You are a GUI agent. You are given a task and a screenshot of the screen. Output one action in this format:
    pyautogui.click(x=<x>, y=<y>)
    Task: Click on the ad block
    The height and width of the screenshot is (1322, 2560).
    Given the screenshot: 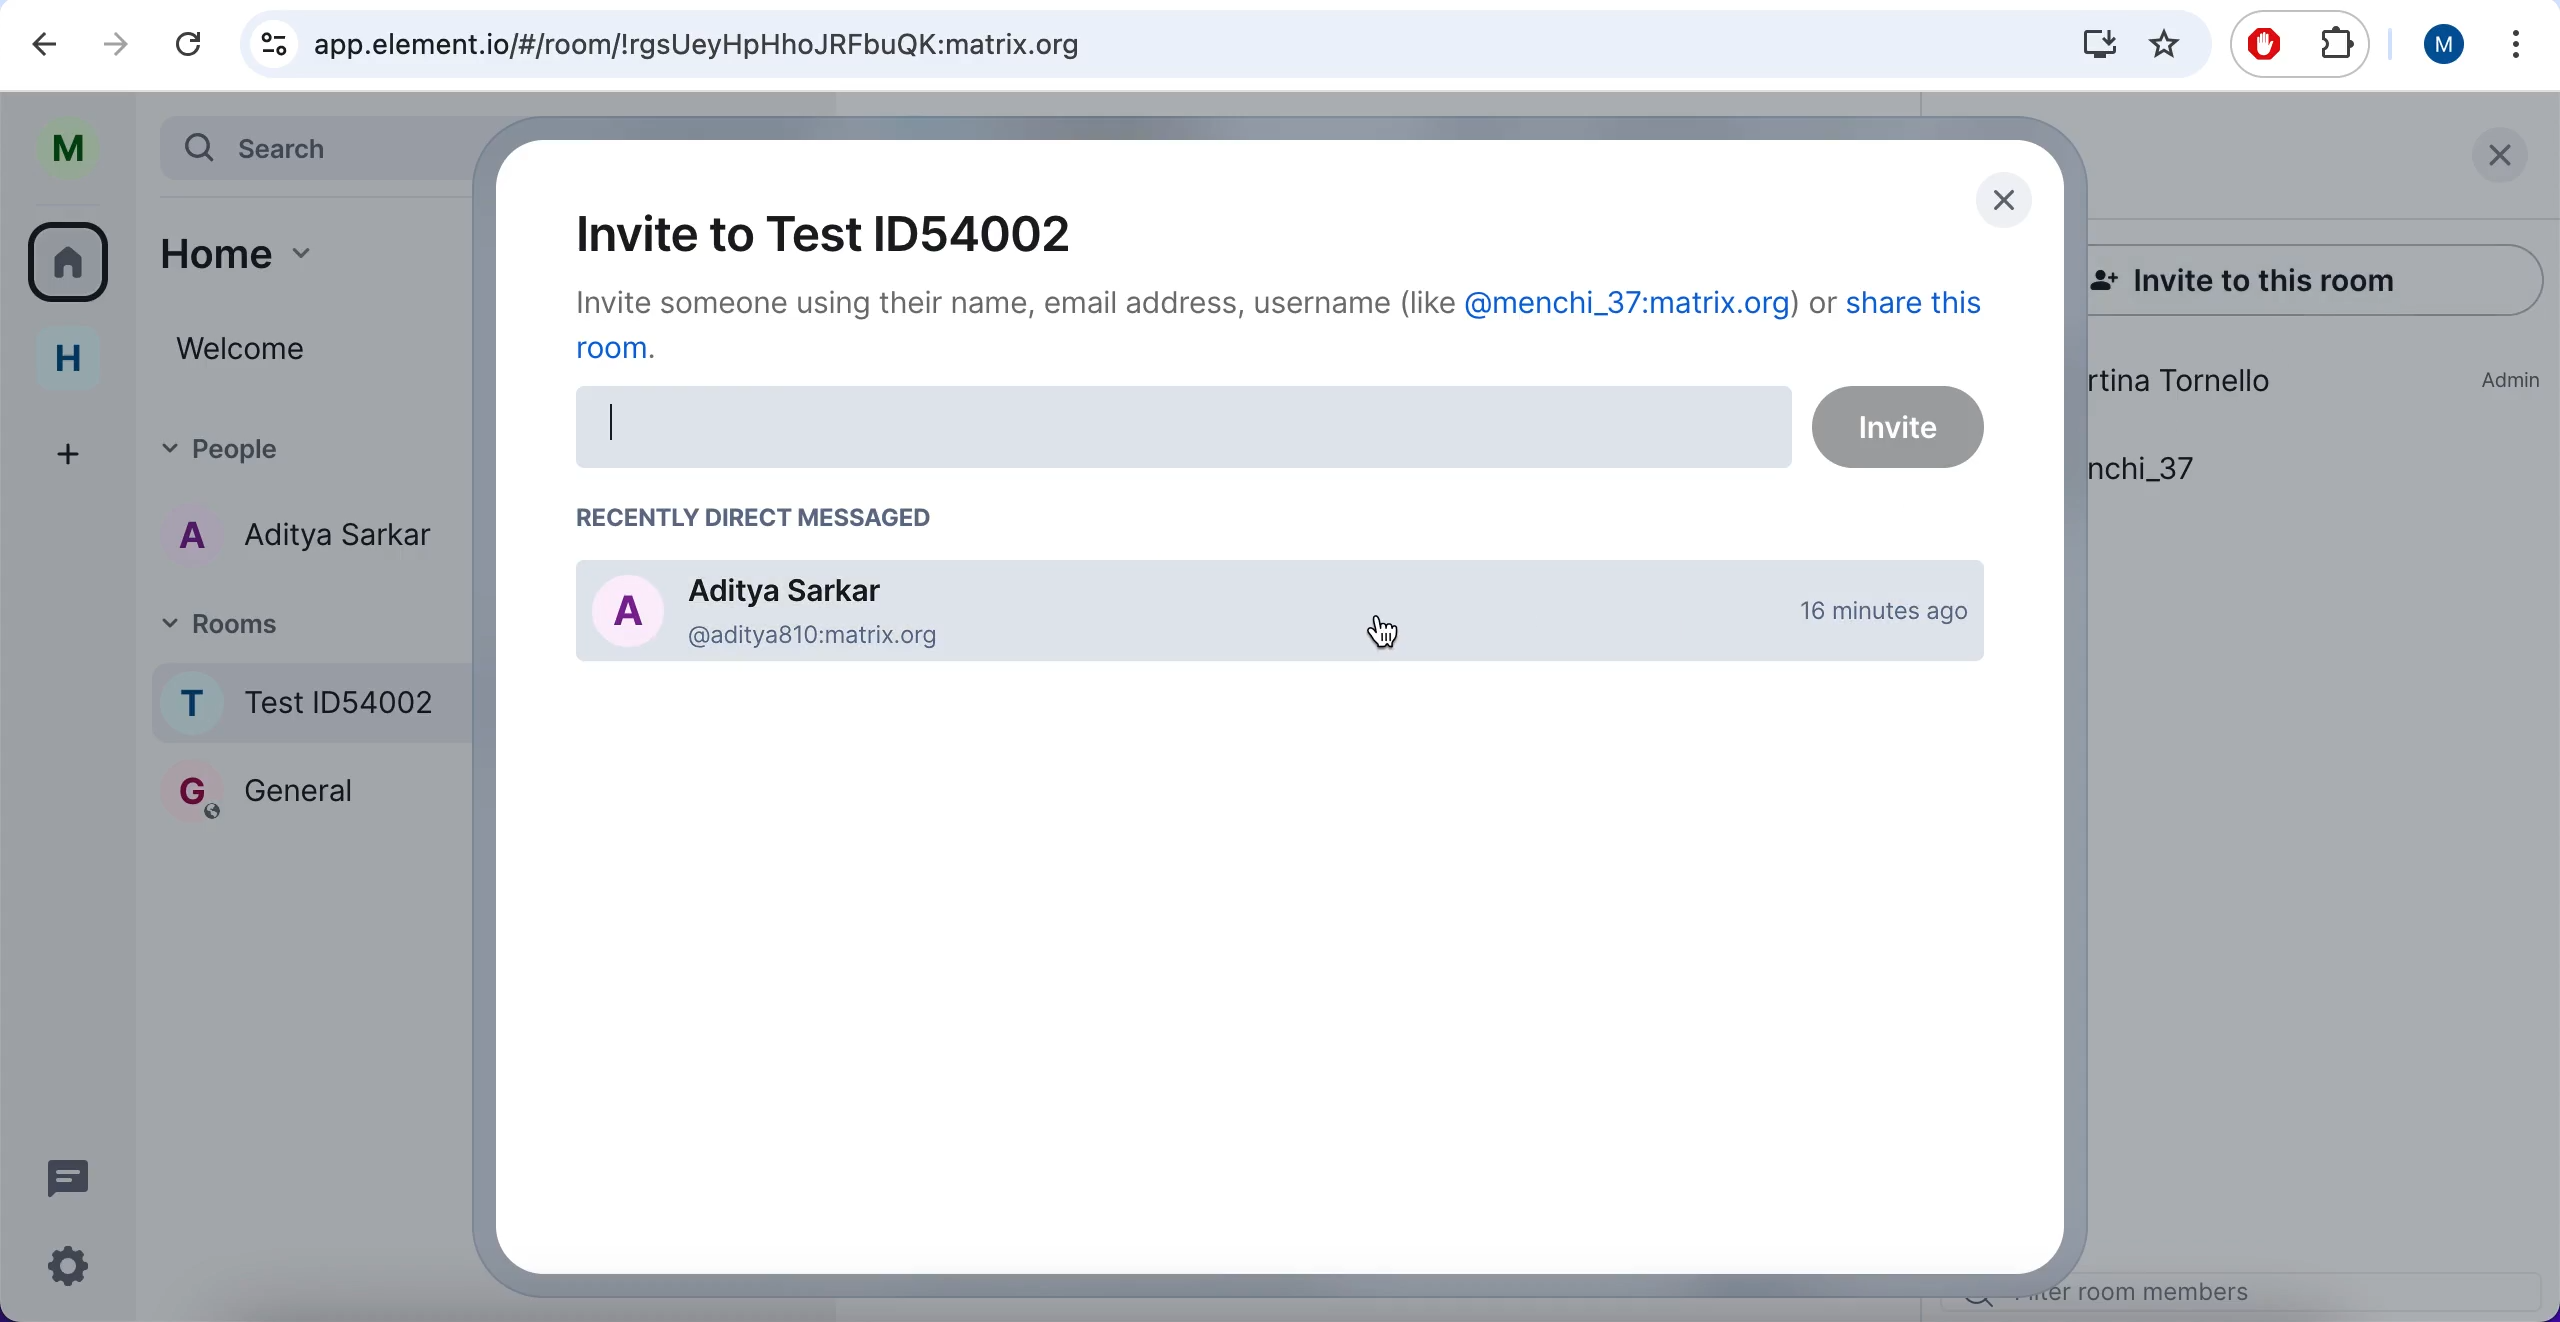 What is the action you would take?
    pyautogui.click(x=2264, y=45)
    